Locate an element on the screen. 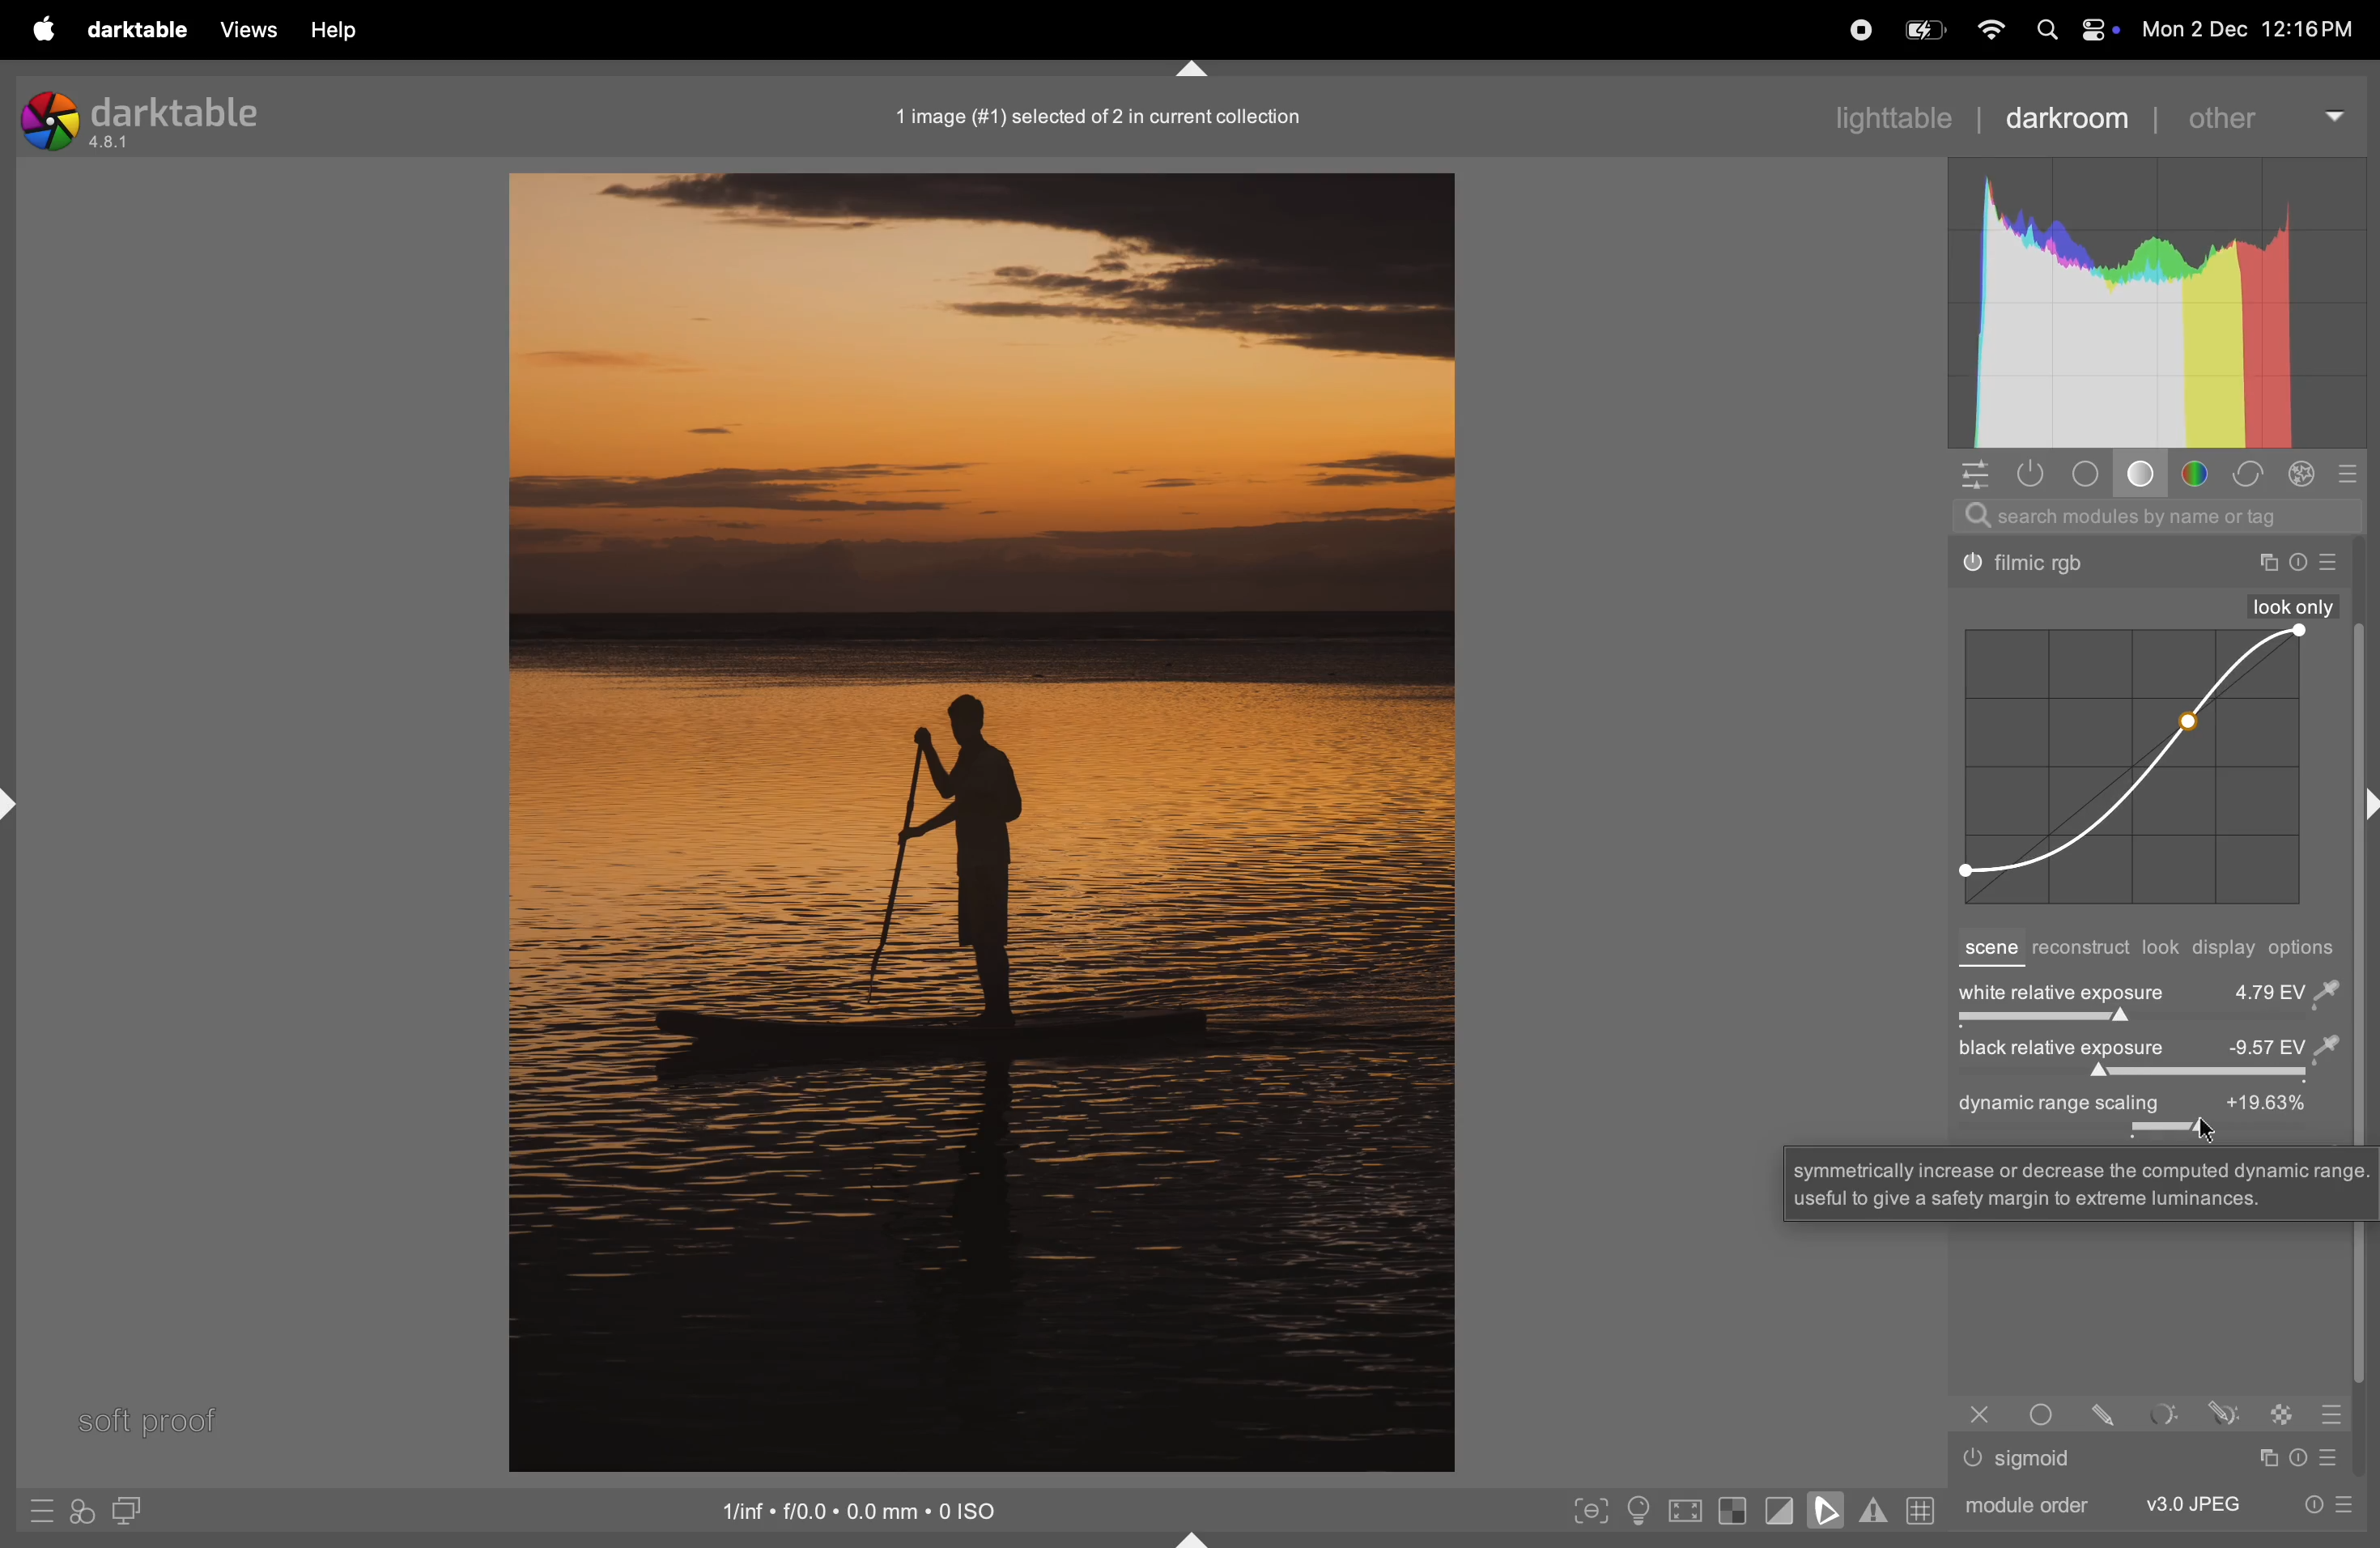 The height and width of the screenshot is (1548, 2380).  is located at coordinates (2110, 1413).